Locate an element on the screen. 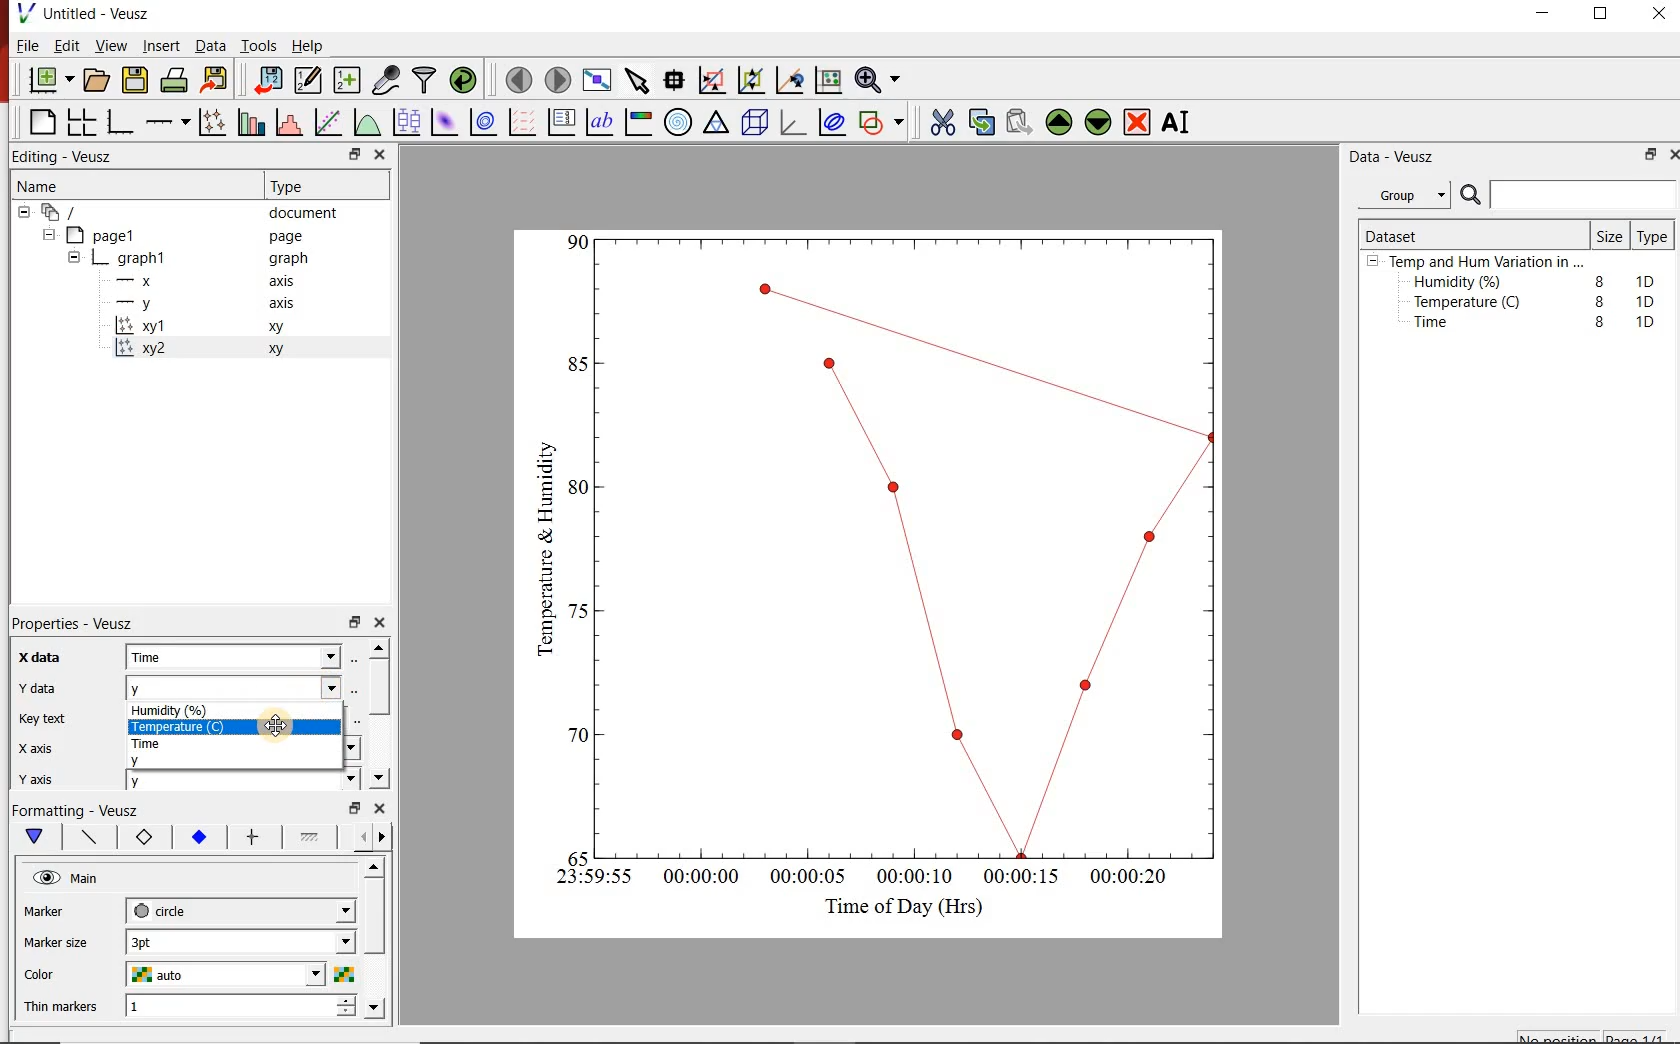 The height and width of the screenshot is (1044, 1680). Type is located at coordinates (300, 186).